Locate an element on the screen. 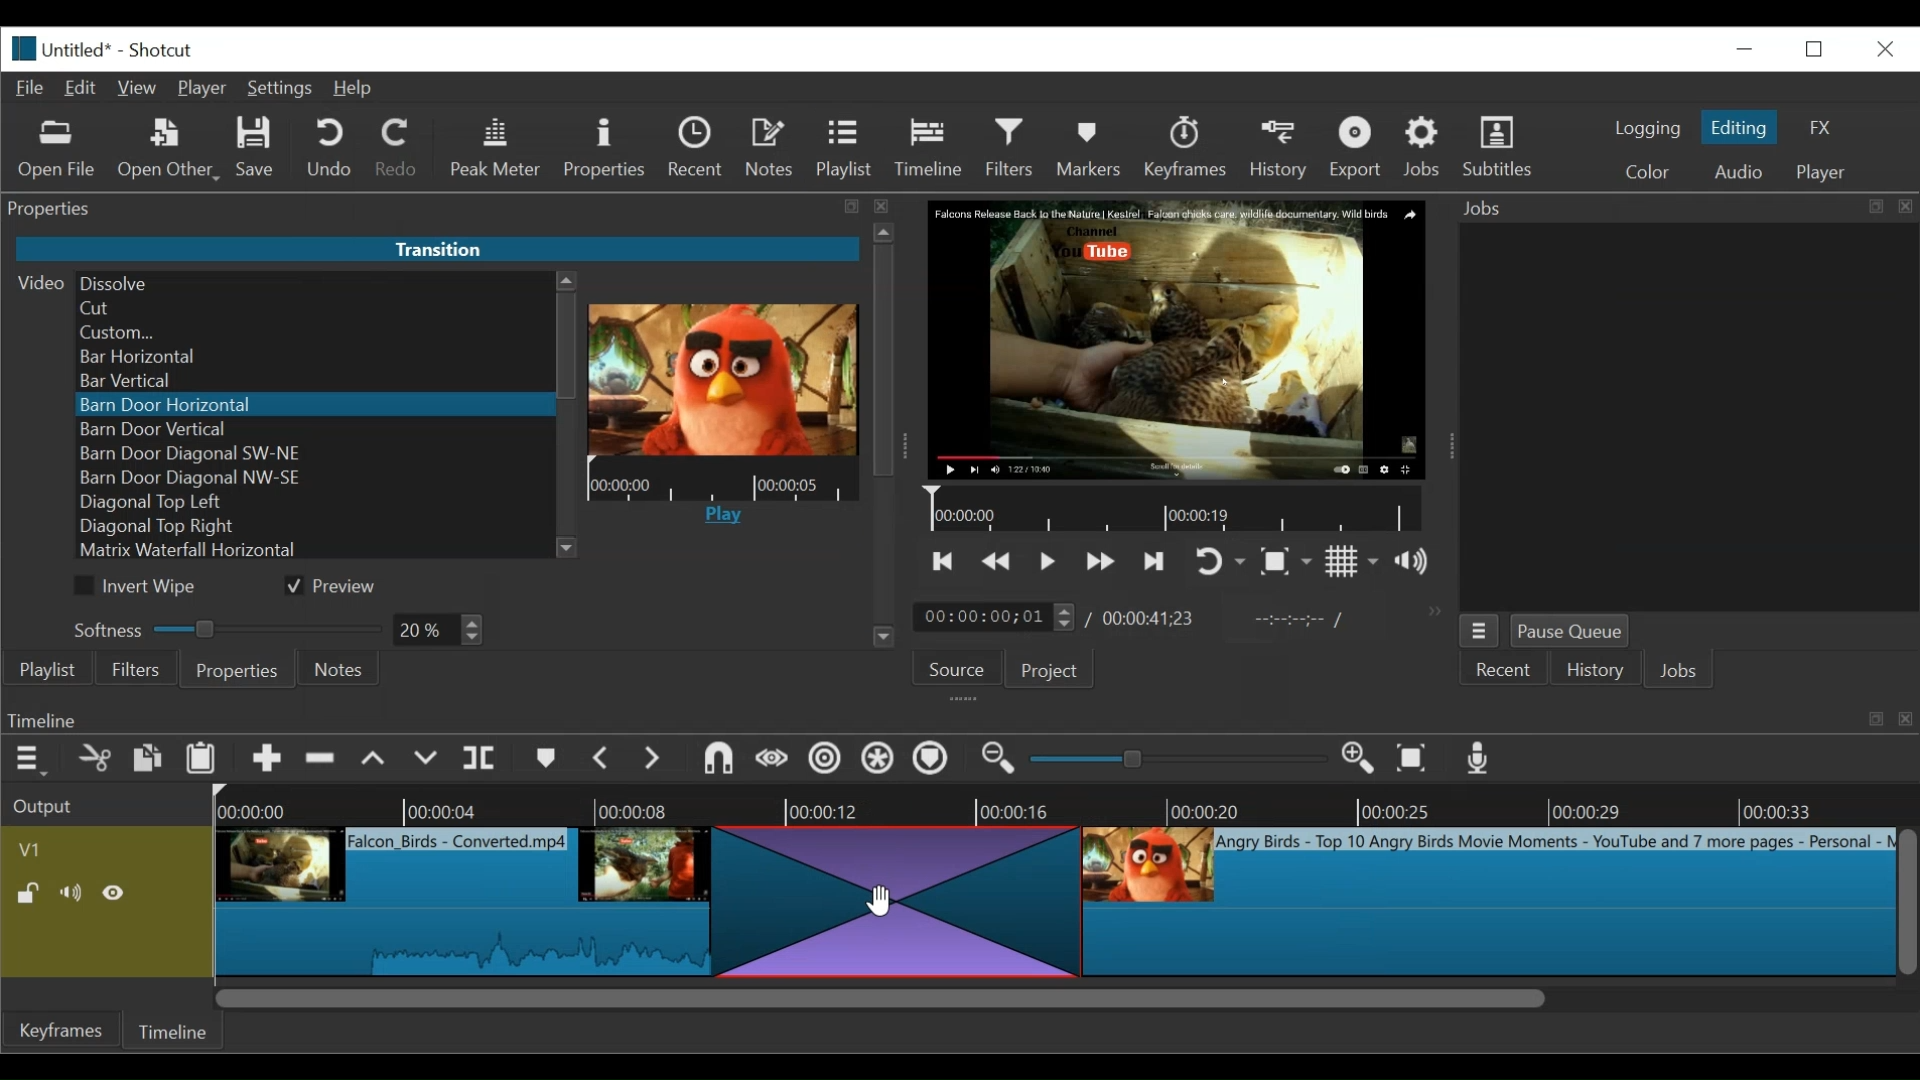  Jobs is located at coordinates (1685, 671).